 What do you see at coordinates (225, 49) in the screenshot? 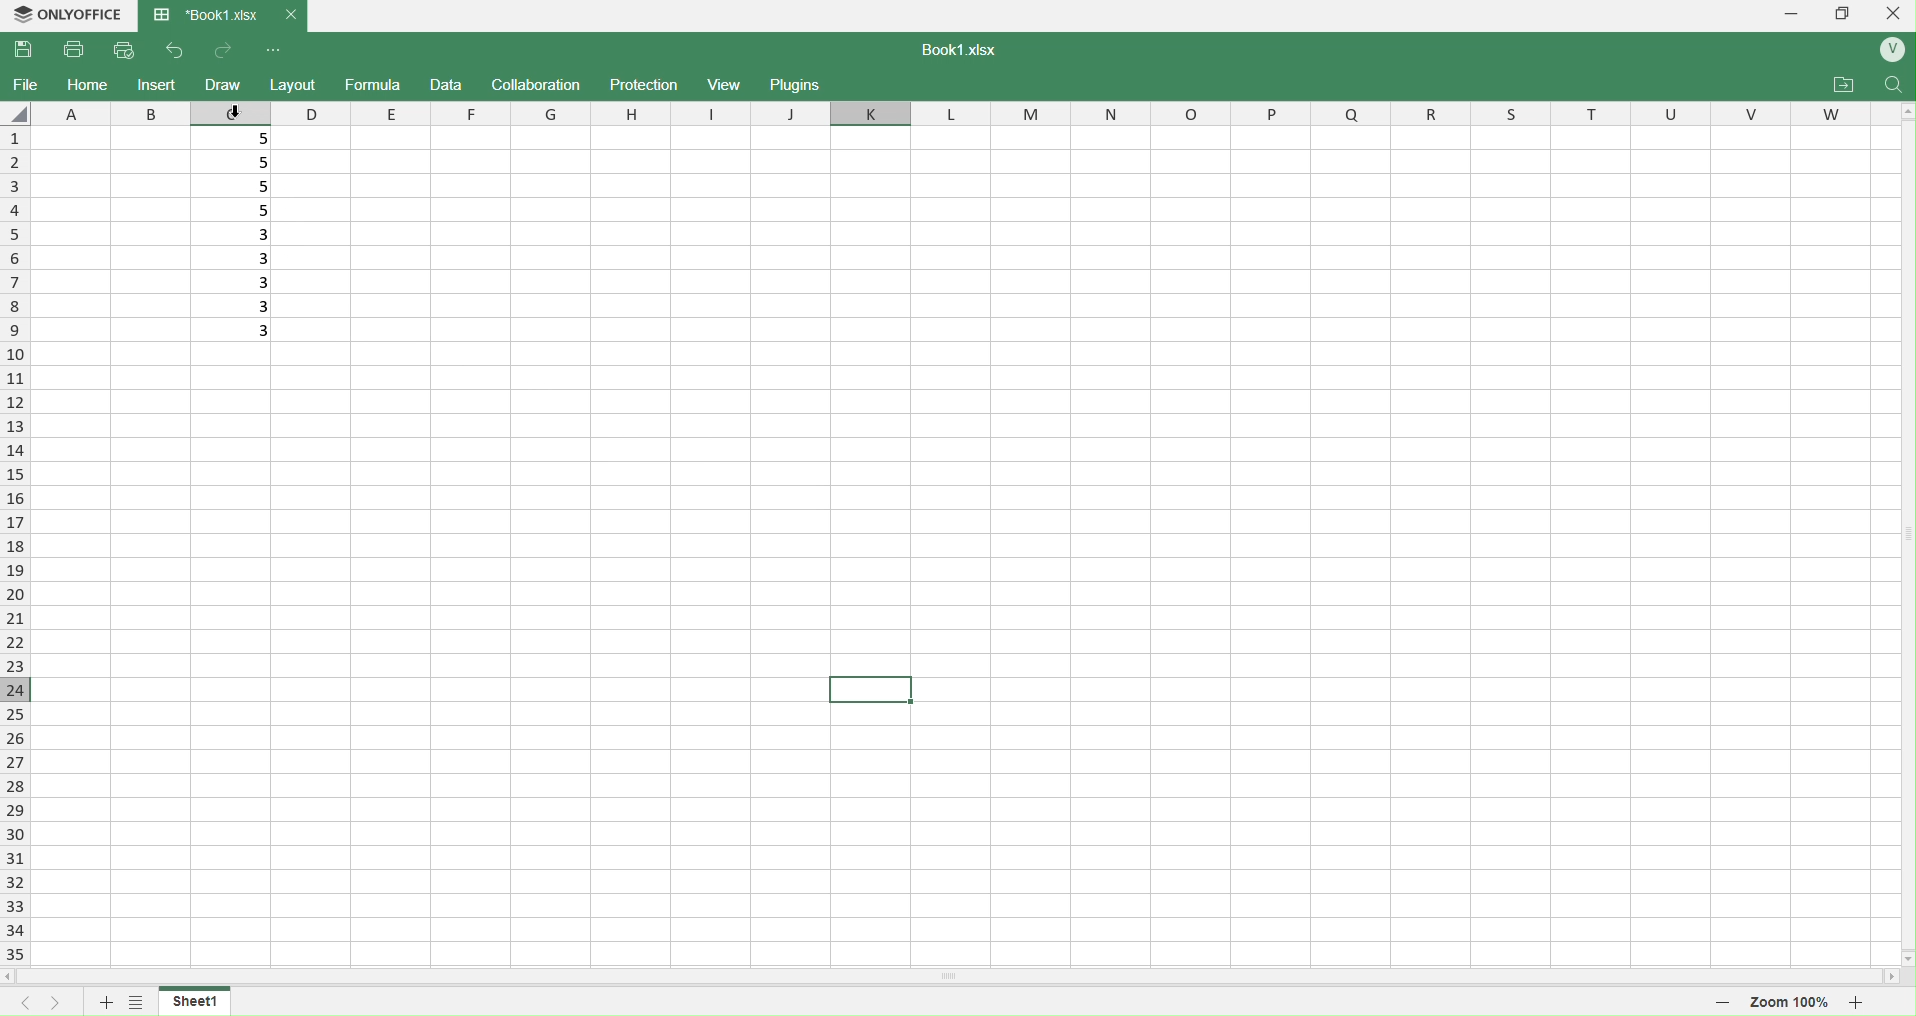
I see `redo` at bounding box center [225, 49].